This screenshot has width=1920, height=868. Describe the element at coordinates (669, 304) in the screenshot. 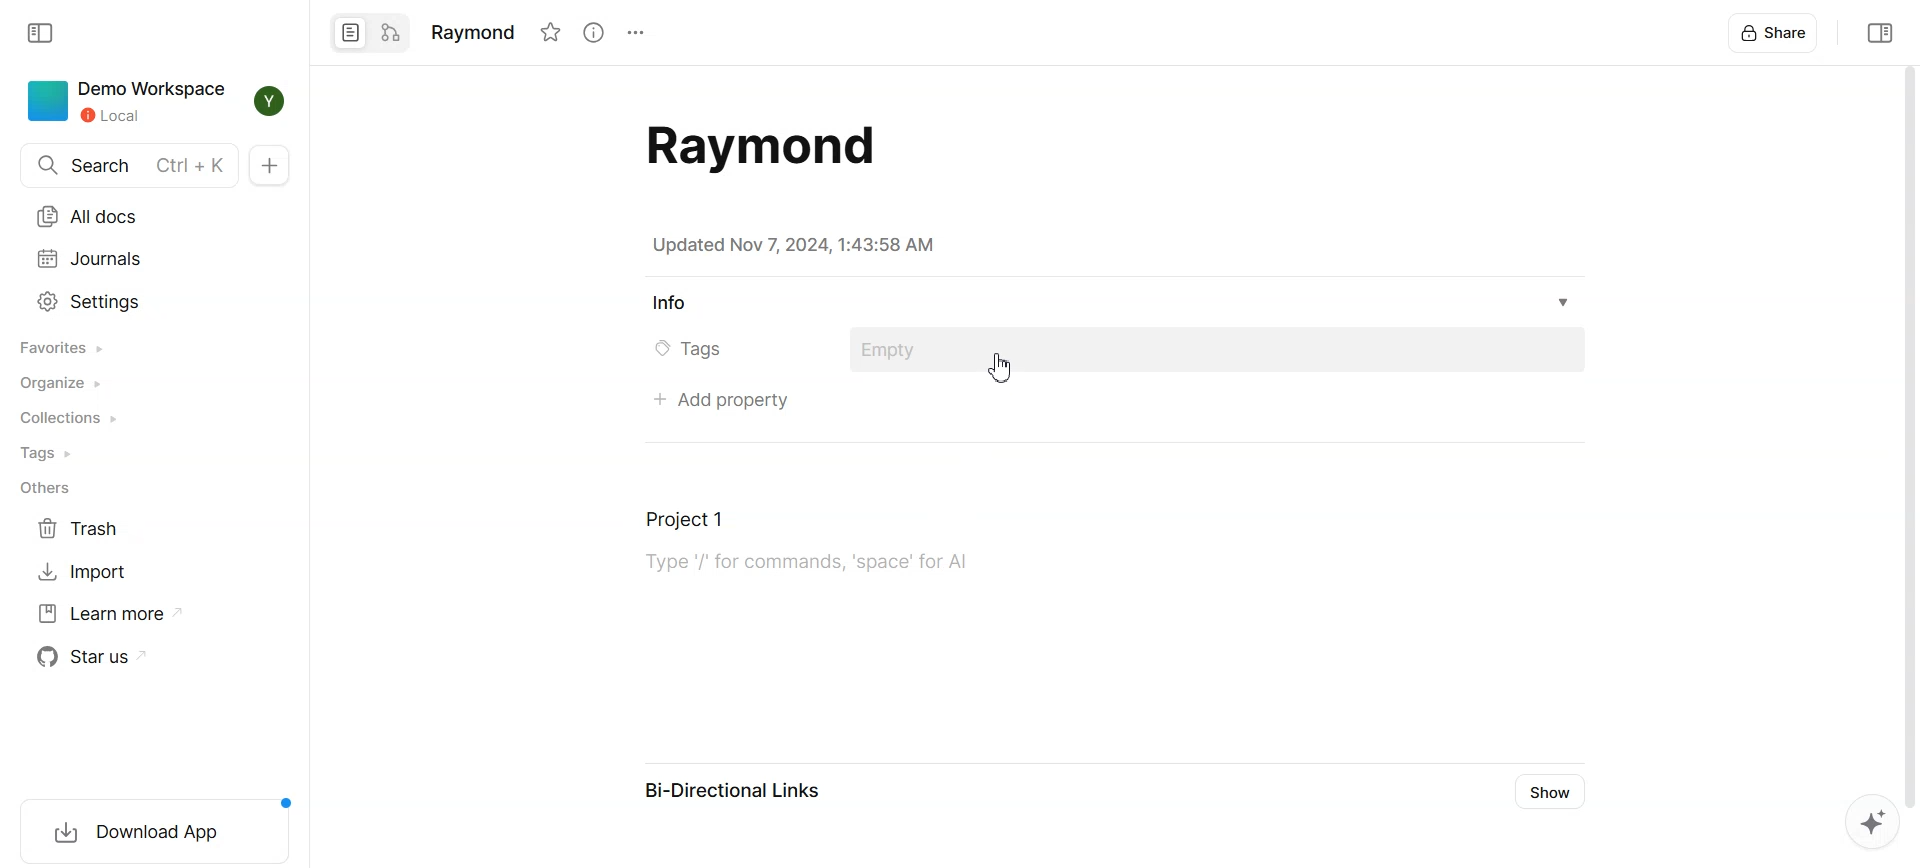

I see `Info` at that location.